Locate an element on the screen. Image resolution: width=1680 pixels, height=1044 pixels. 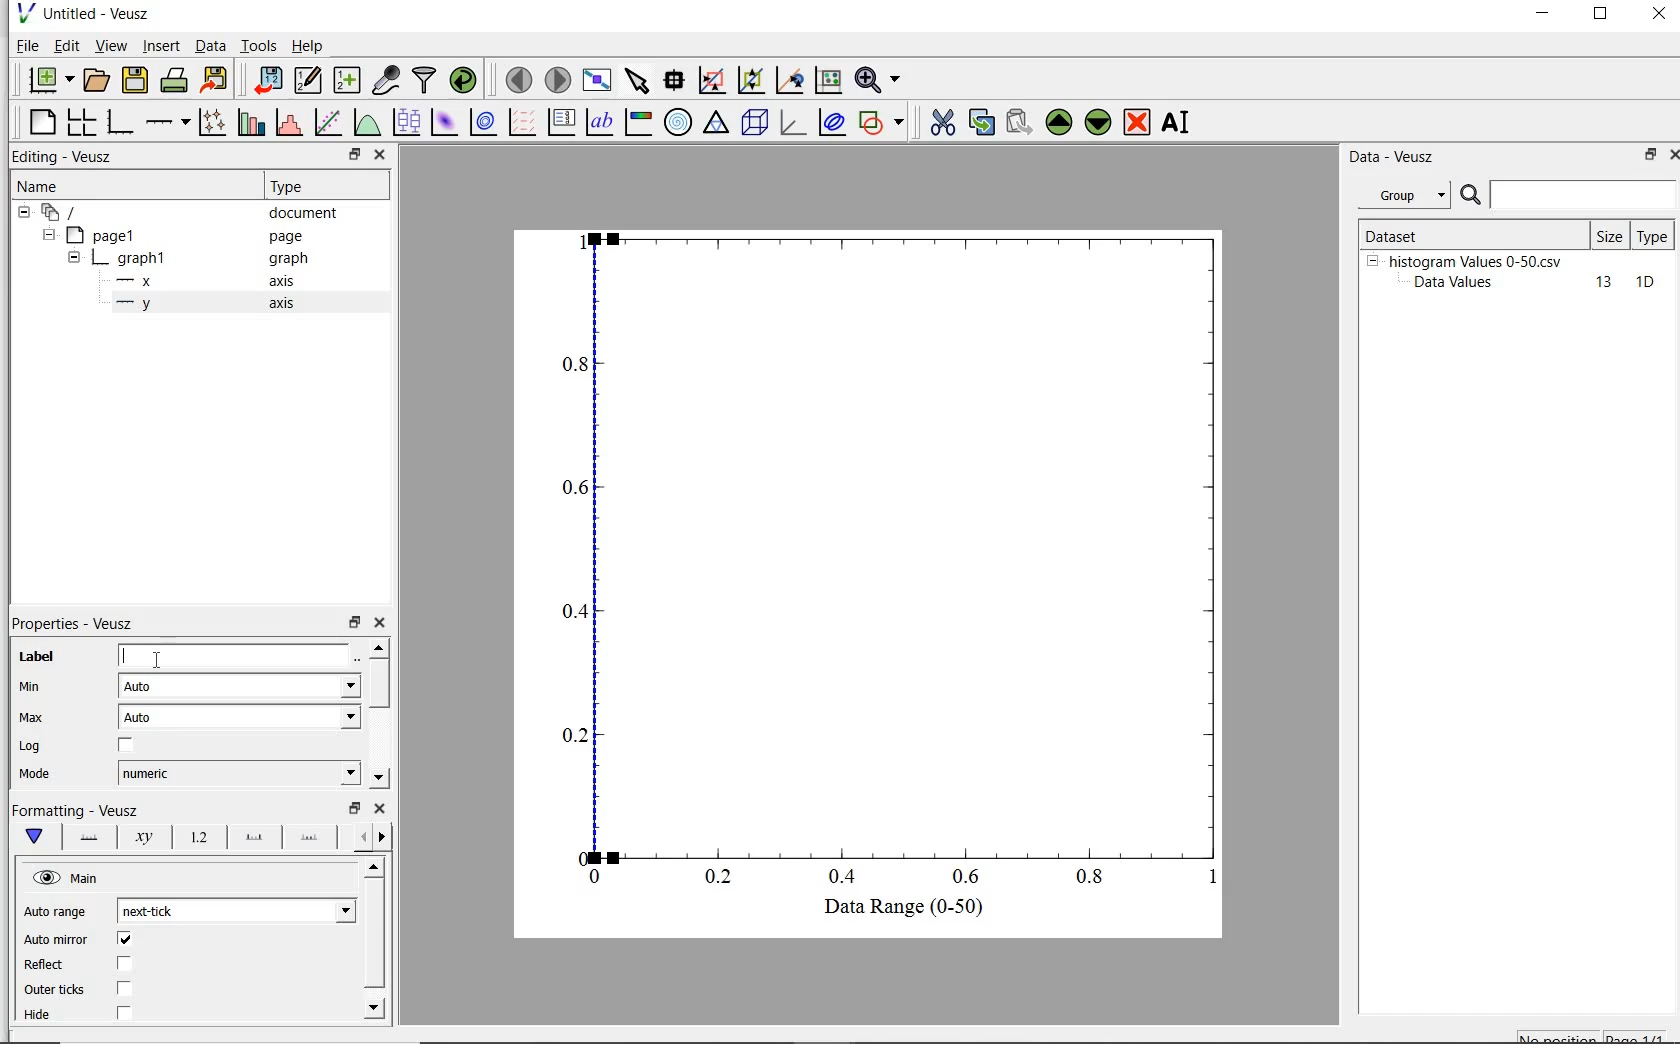
x- axis is located at coordinates (138, 283).